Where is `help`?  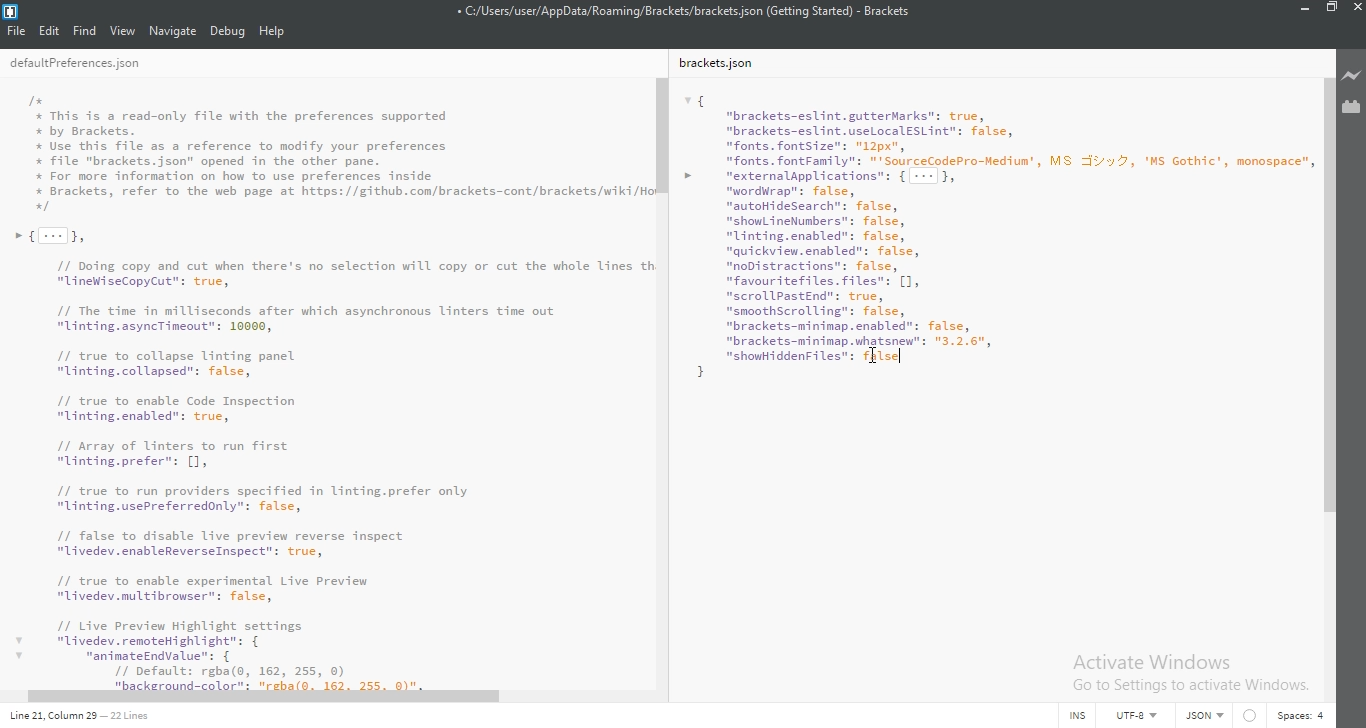
help is located at coordinates (273, 31).